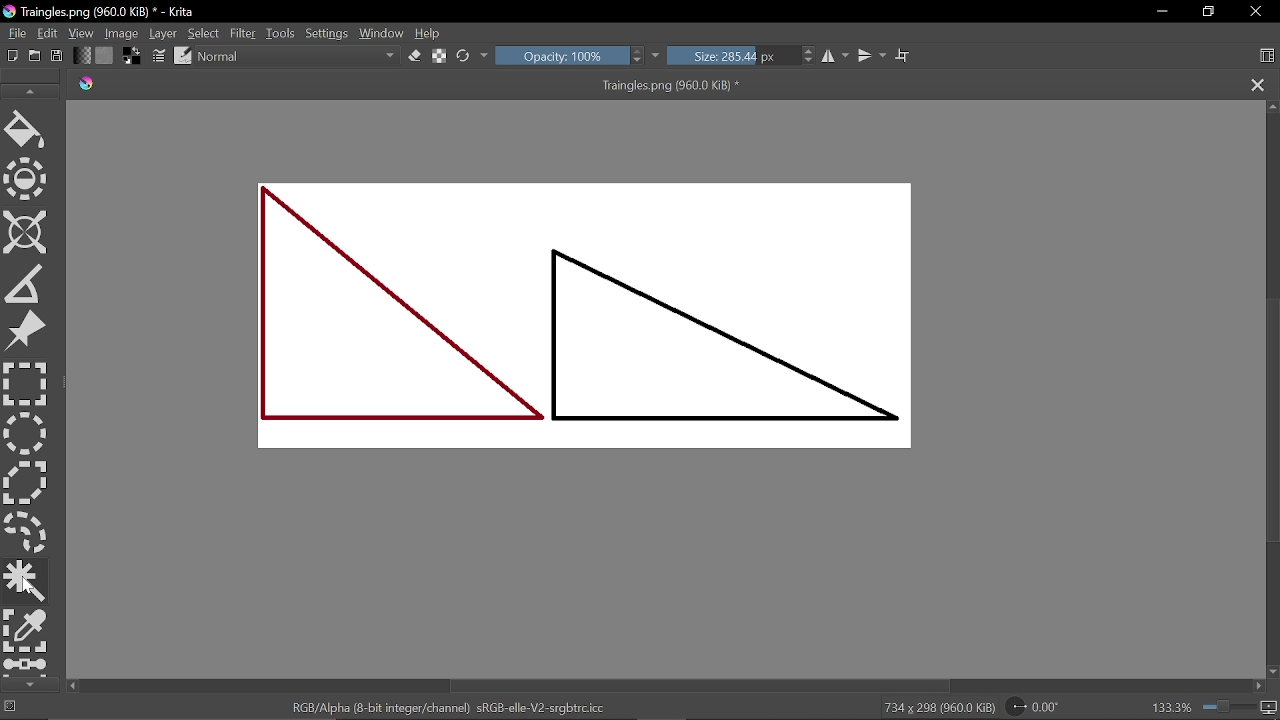  What do you see at coordinates (130, 56) in the screenshot?
I see `Foreground color` at bounding box center [130, 56].